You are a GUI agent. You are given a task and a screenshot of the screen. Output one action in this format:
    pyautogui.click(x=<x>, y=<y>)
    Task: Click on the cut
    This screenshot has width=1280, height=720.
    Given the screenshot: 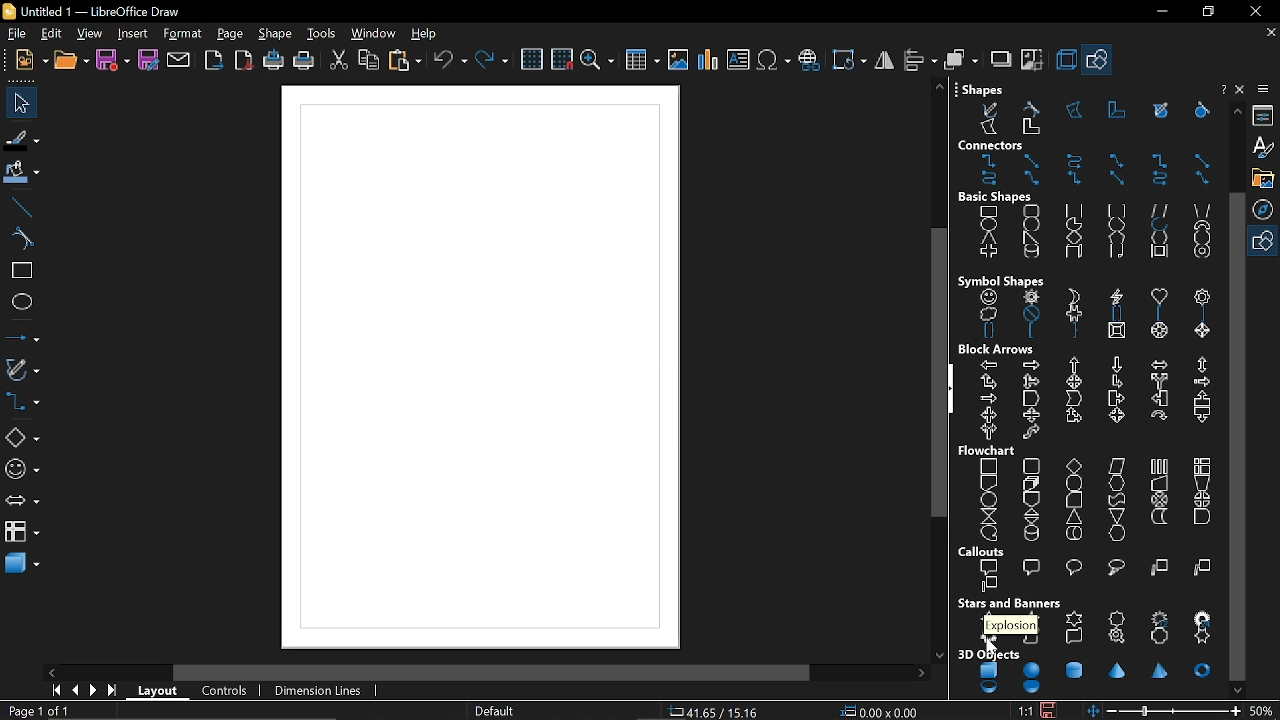 What is the action you would take?
    pyautogui.click(x=340, y=60)
    